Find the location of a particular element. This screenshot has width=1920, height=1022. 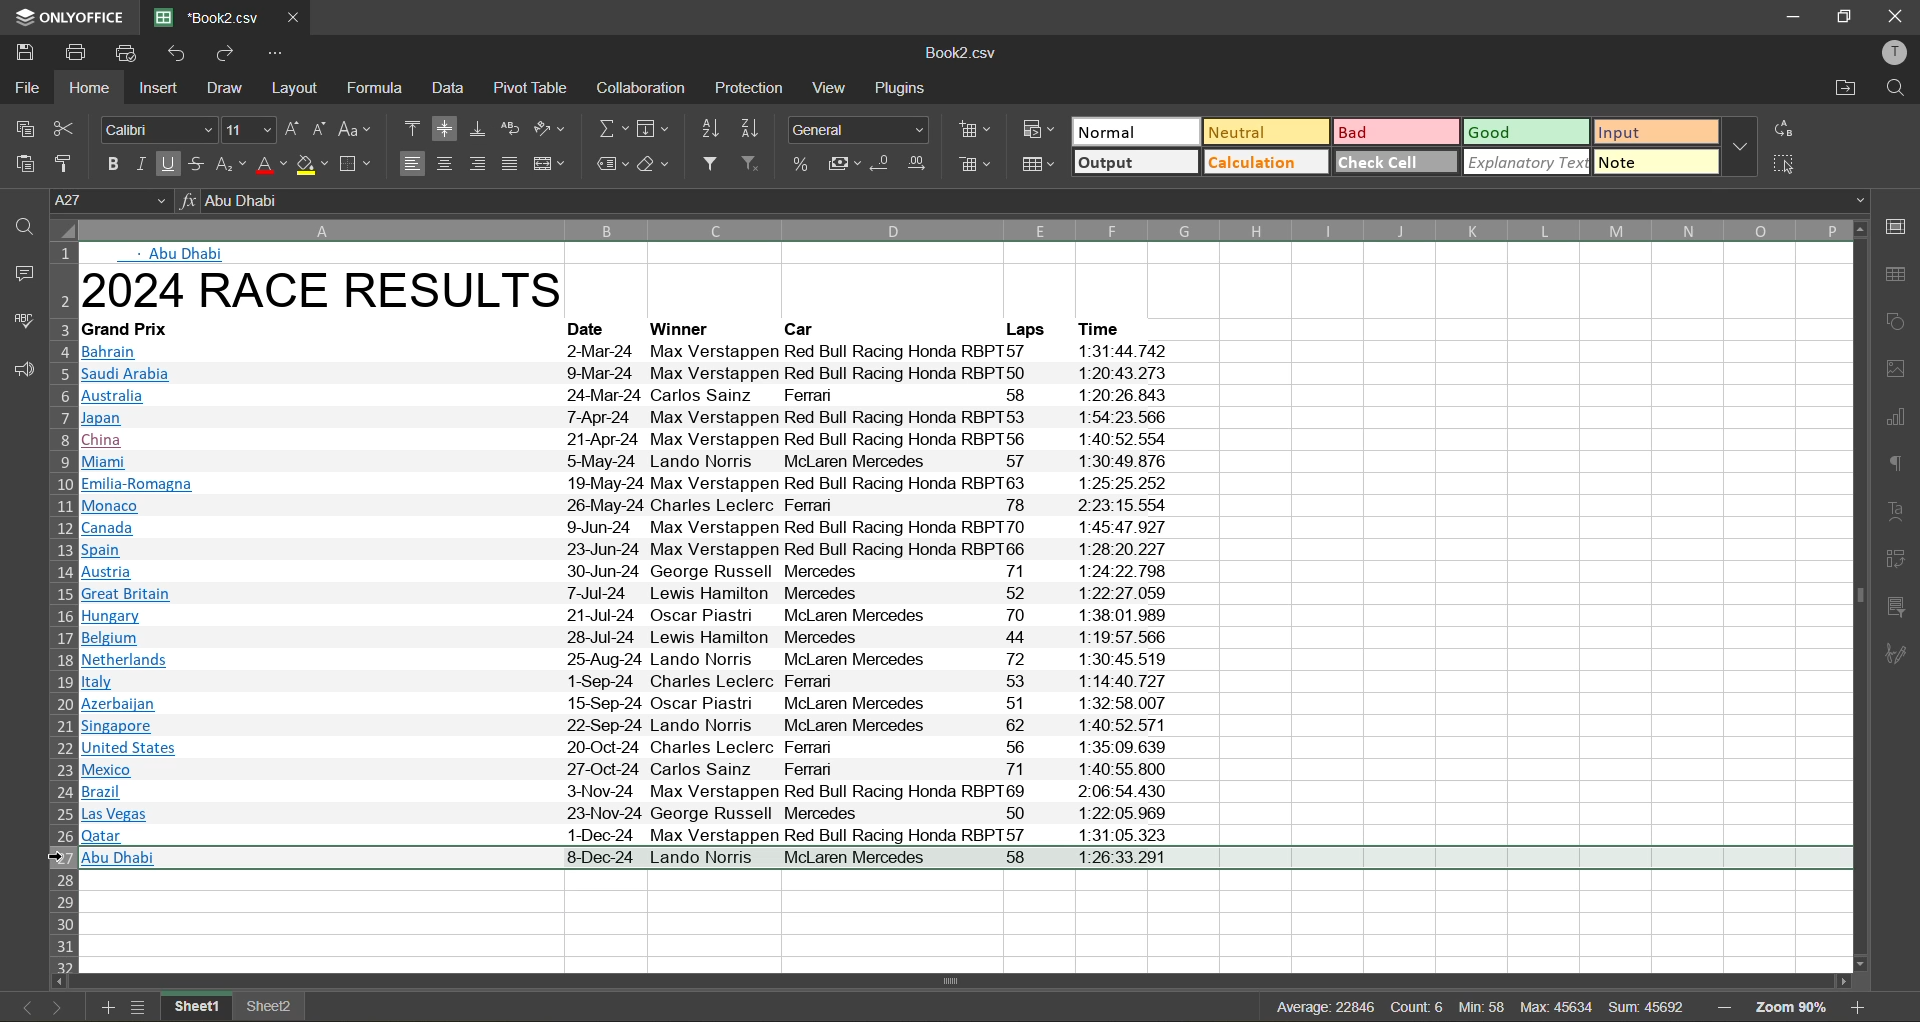

text info is located at coordinates (637, 615).